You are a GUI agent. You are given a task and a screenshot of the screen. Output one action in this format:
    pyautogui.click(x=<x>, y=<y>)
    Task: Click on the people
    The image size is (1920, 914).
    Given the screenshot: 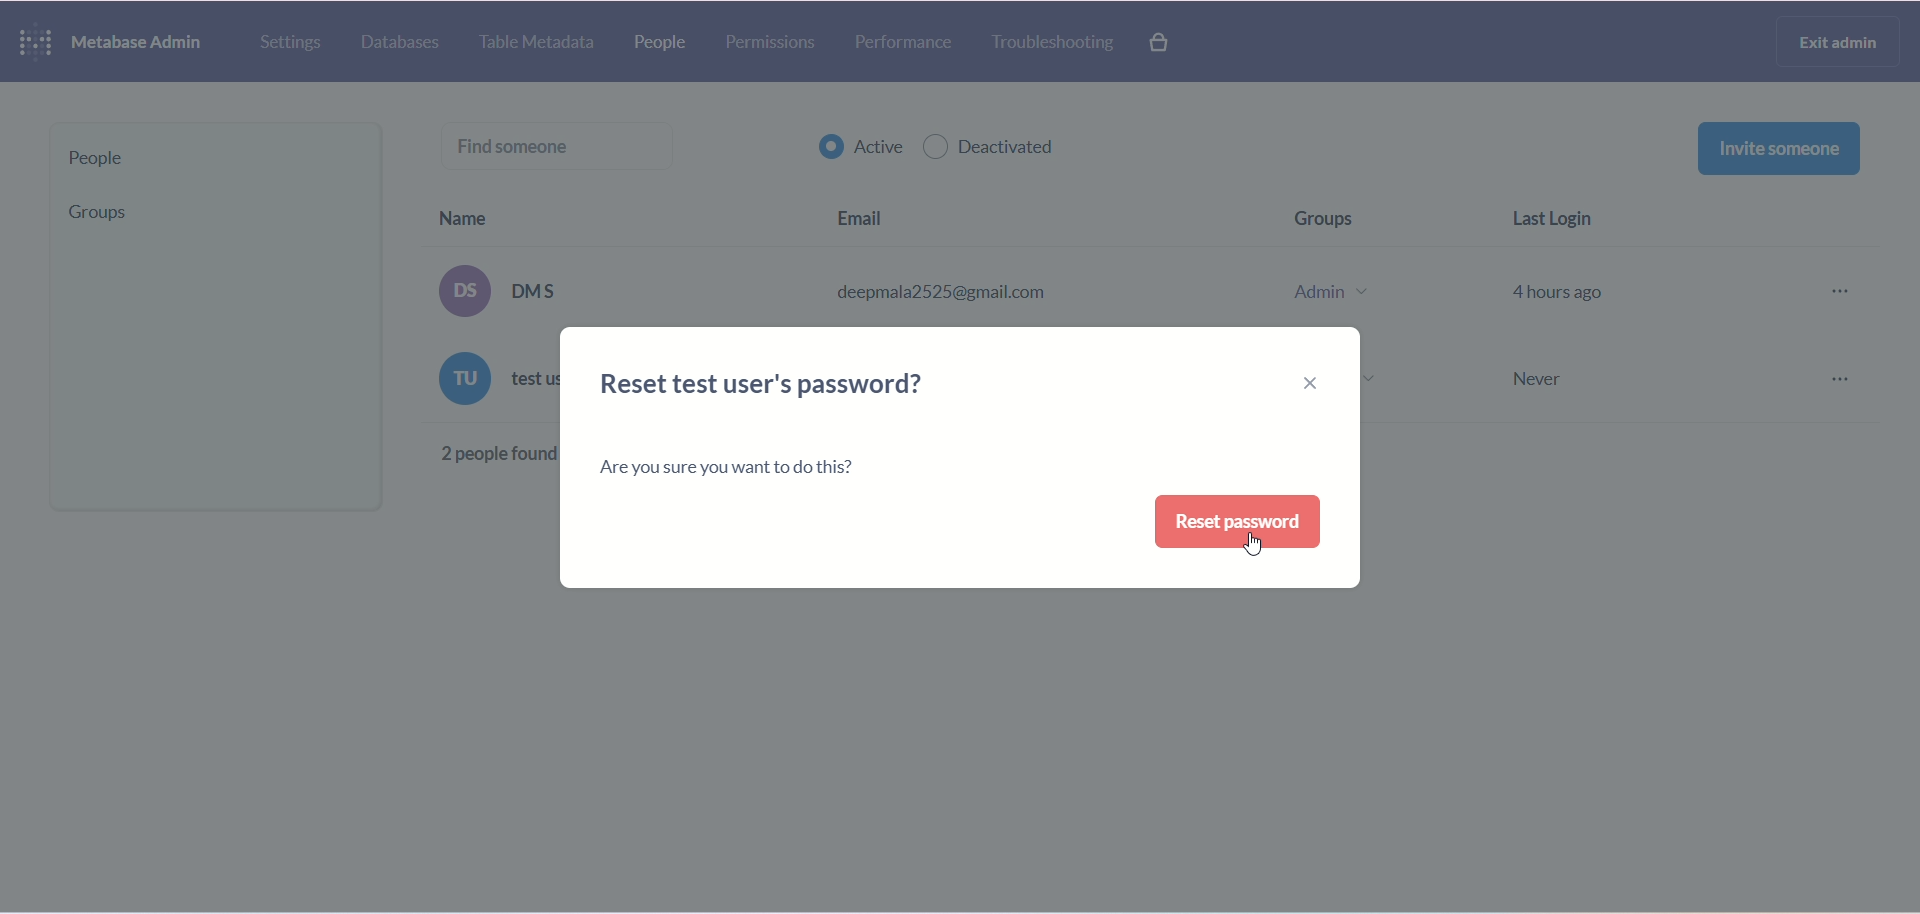 What is the action you would take?
    pyautogui.click(x=669, y=42)
    